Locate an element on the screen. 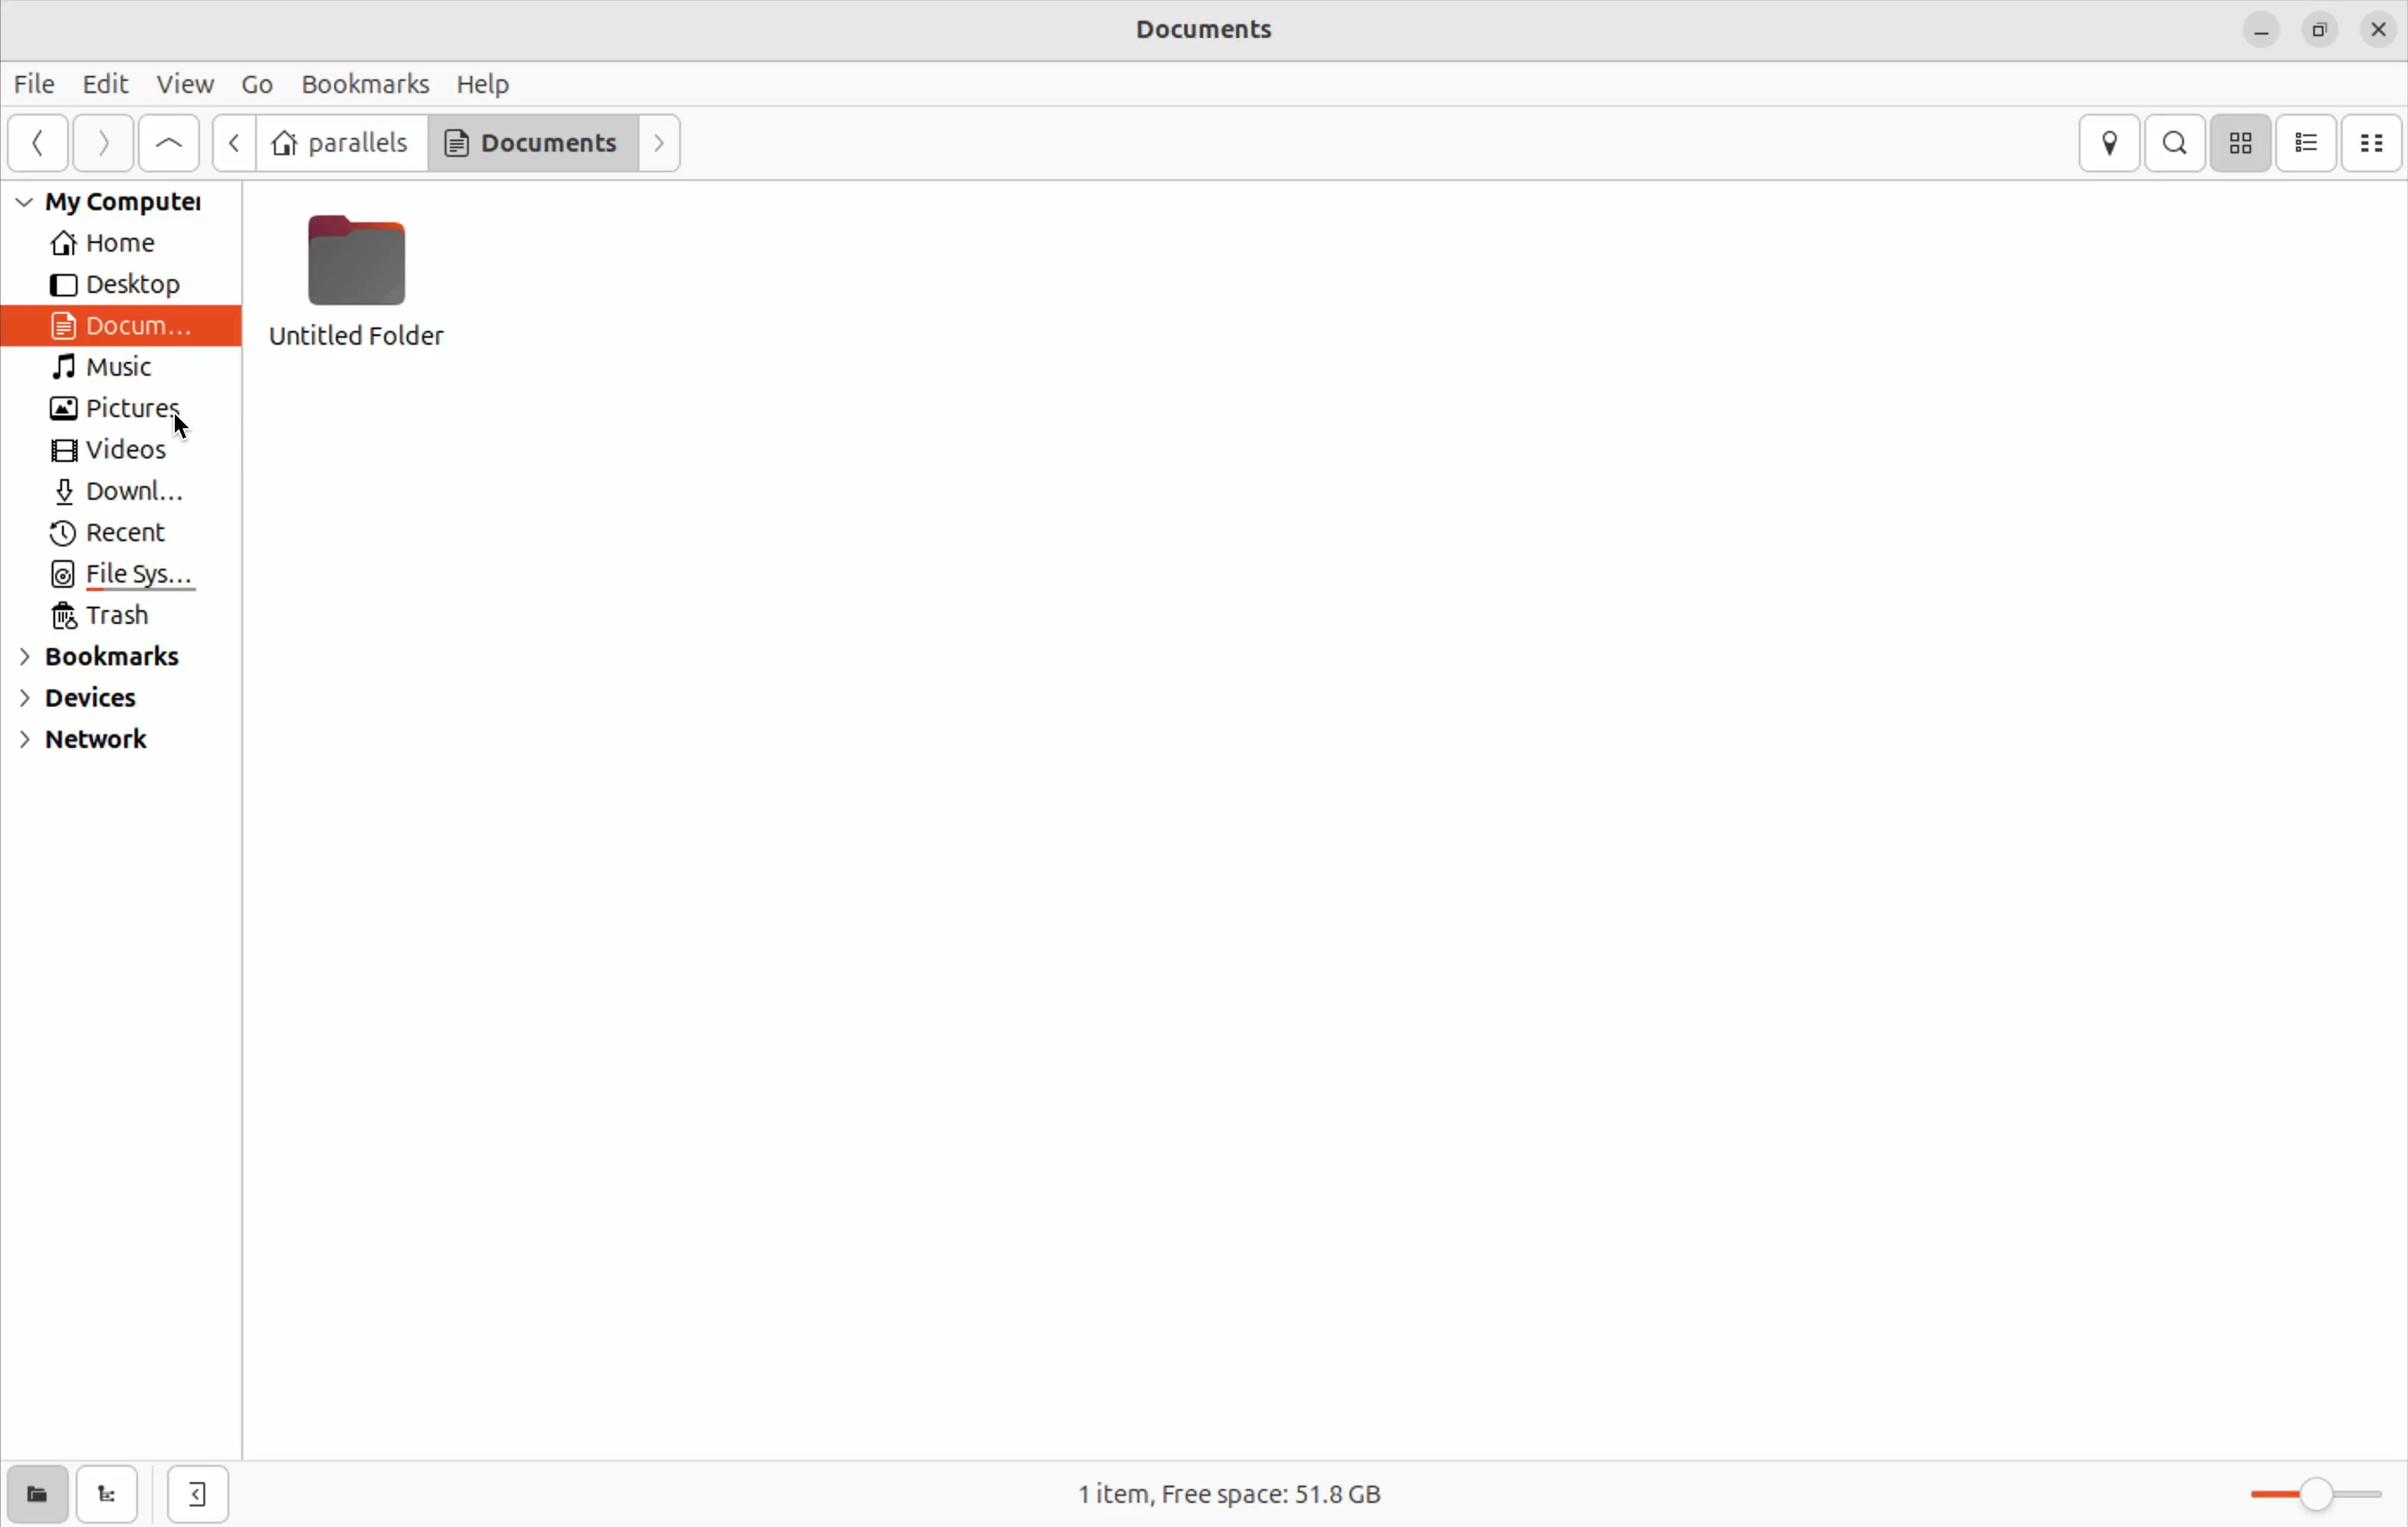  go up is located at coordinates (172, 141).